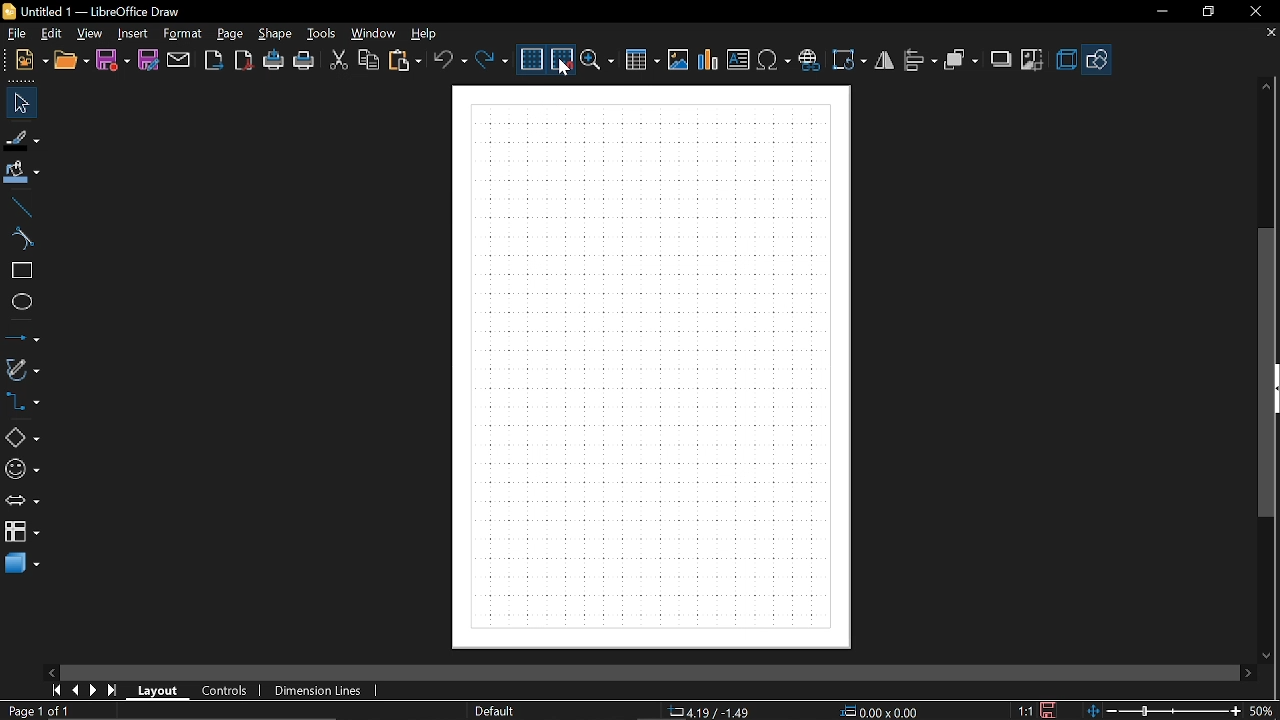 The image size is (1280, 720). What do you see at coordinates (1269, 373) in the screenshot?
I see `vertical scrollbar` at bounding box center [1269, 373].